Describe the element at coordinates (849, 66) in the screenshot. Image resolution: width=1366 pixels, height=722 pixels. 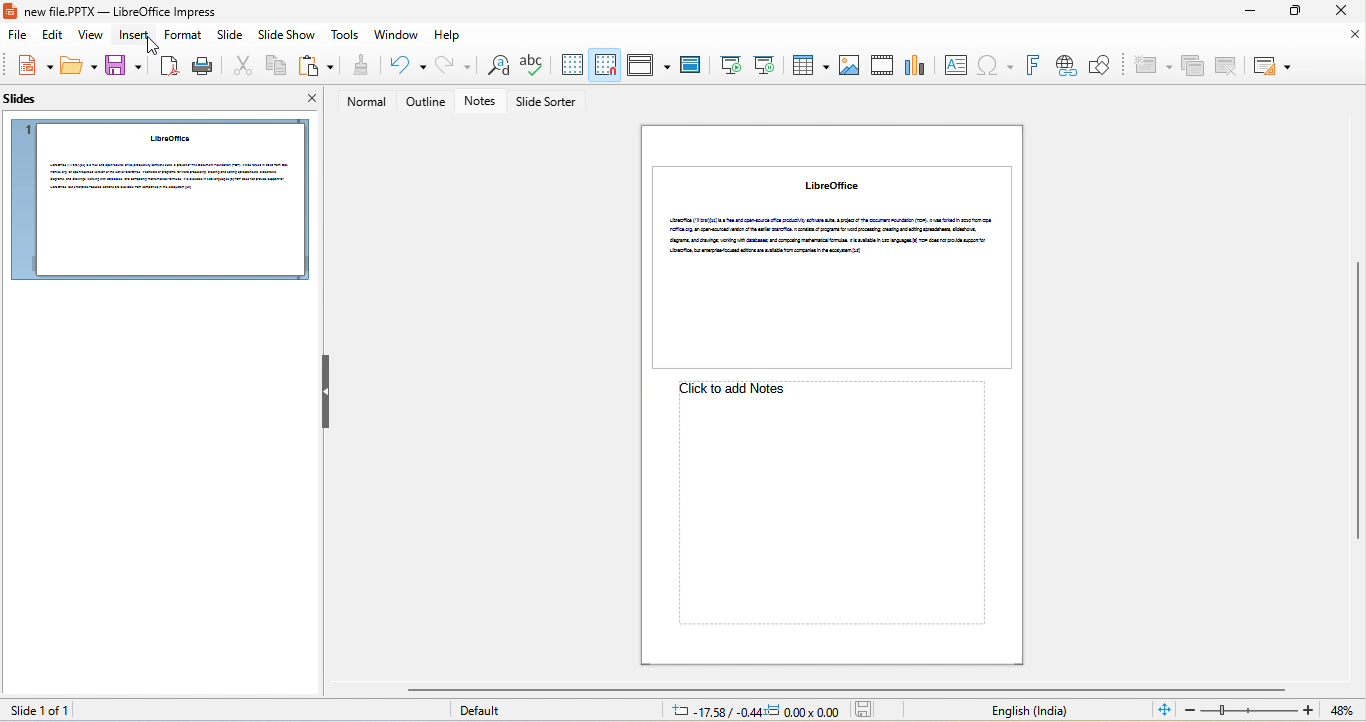
I see `image` at that location.